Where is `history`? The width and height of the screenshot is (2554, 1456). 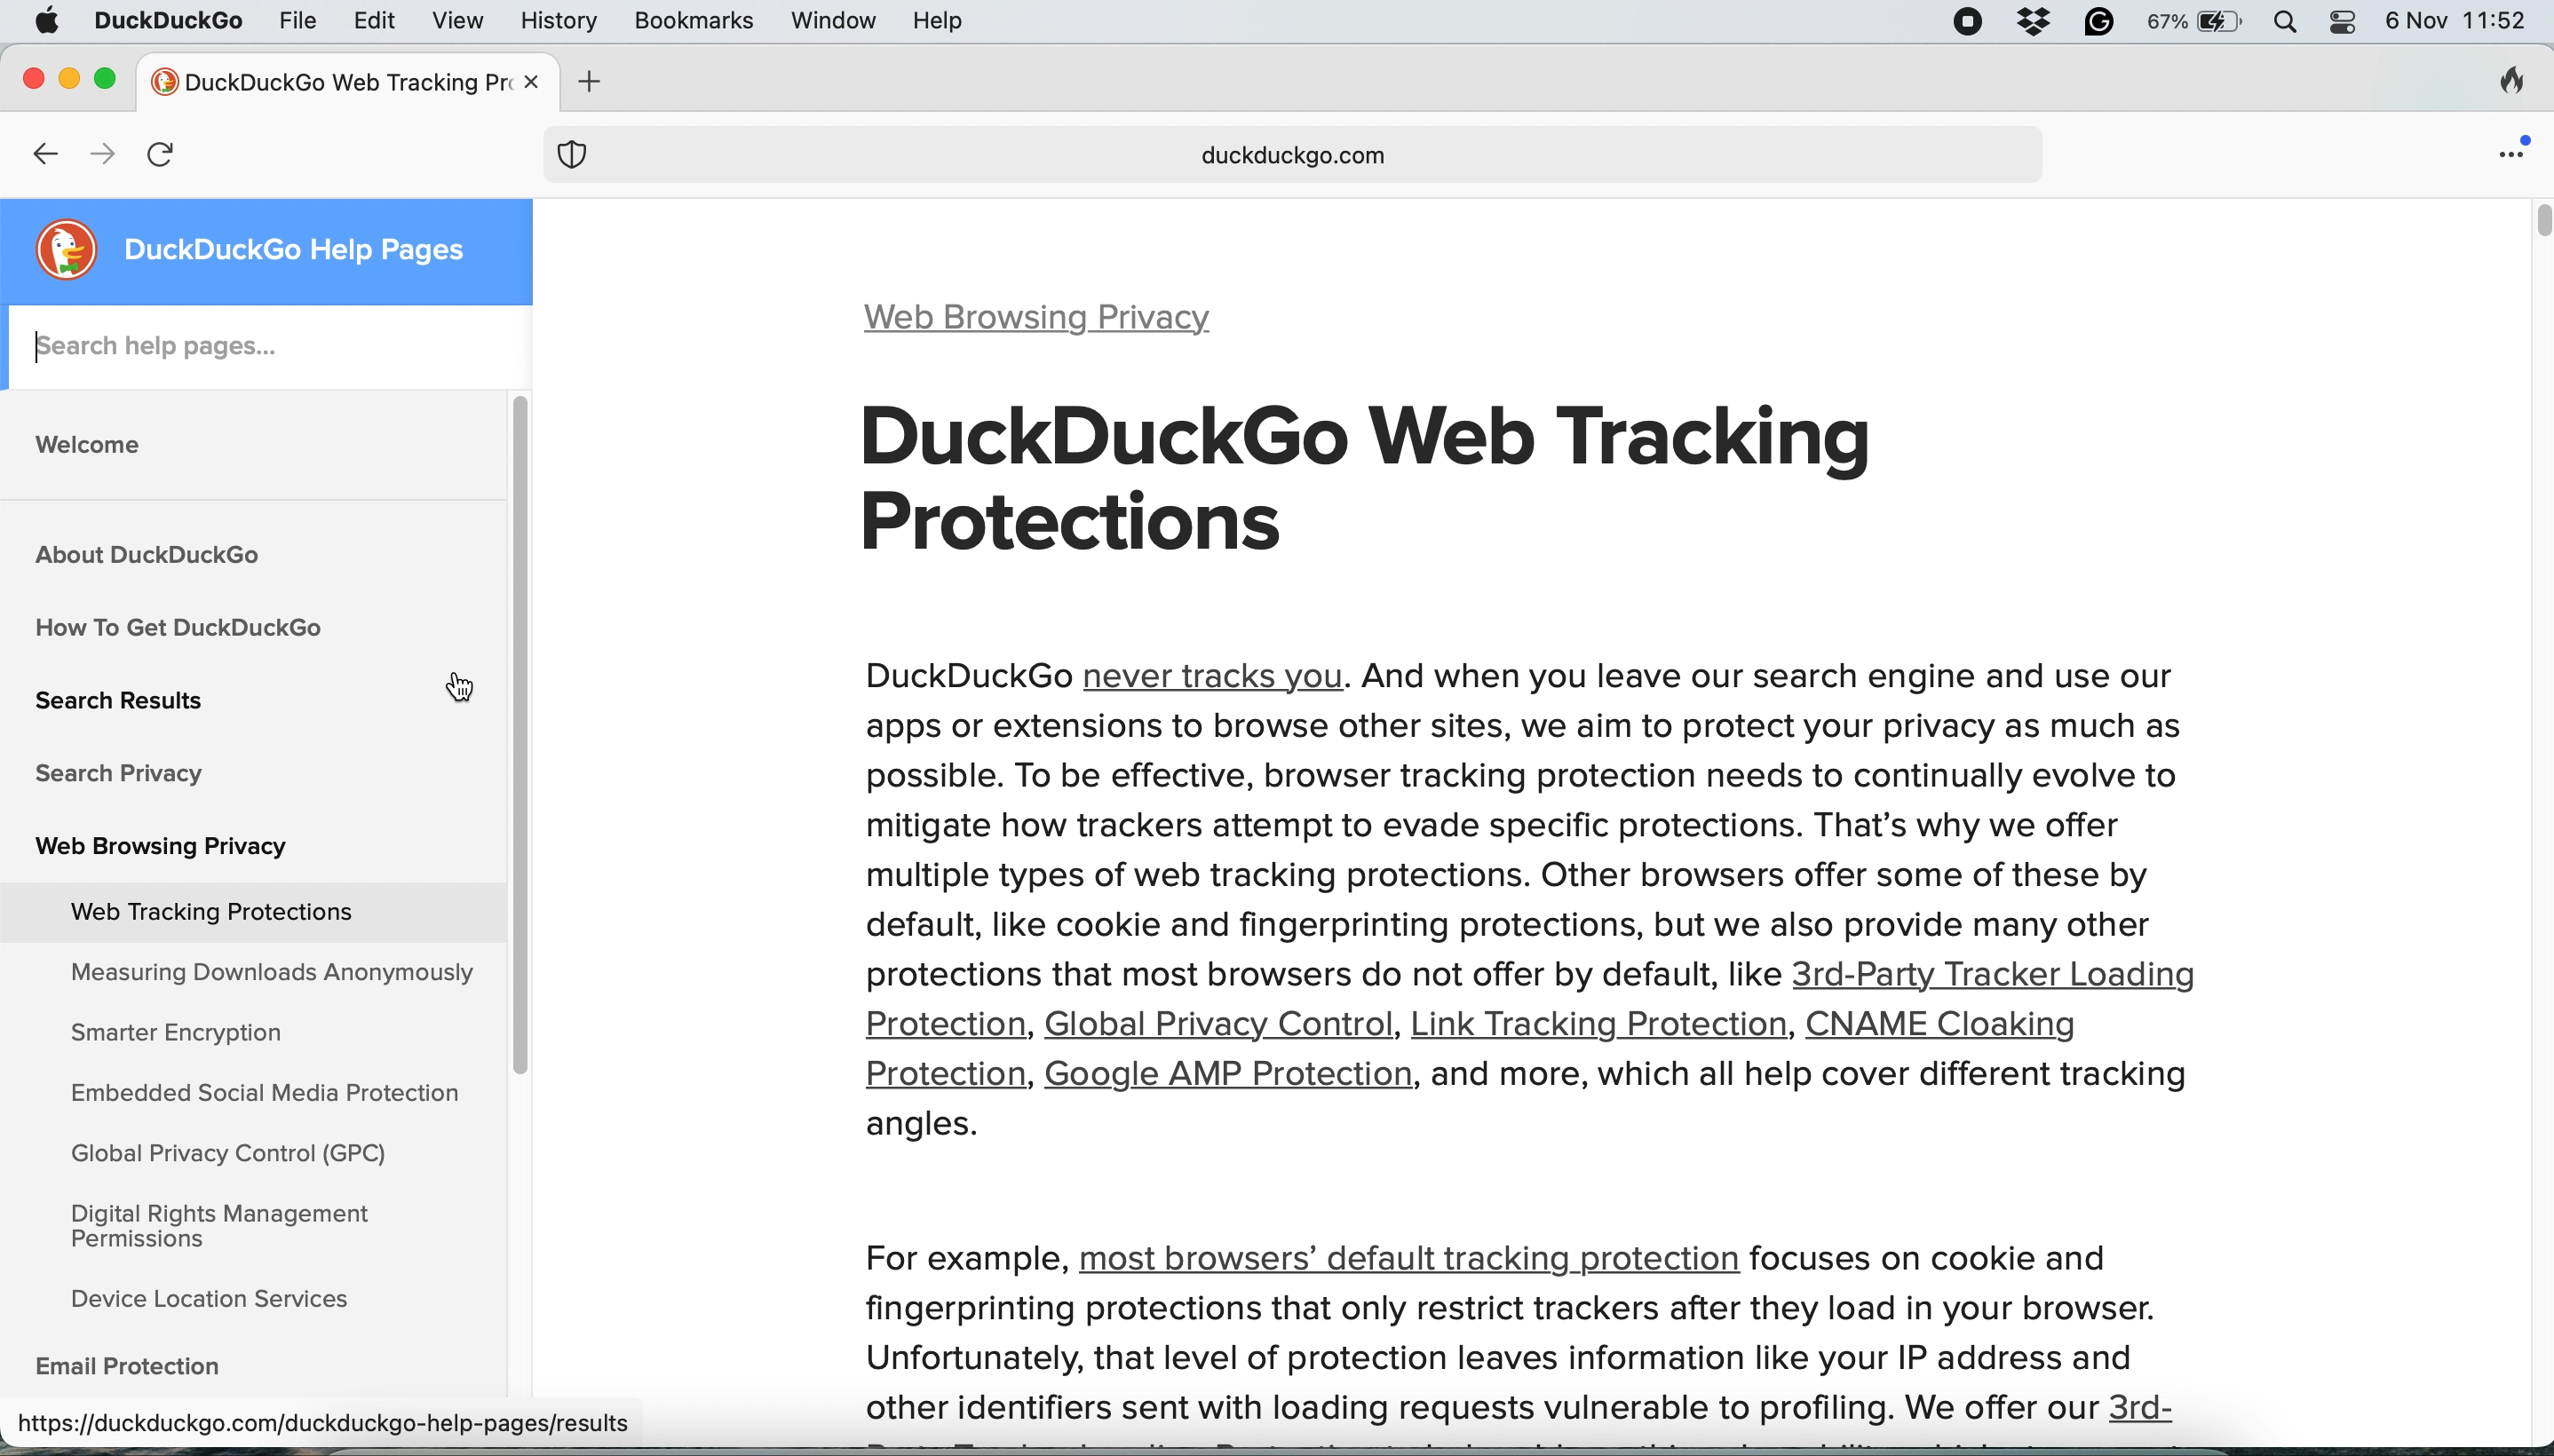 history is located at coordinates (556, 21).